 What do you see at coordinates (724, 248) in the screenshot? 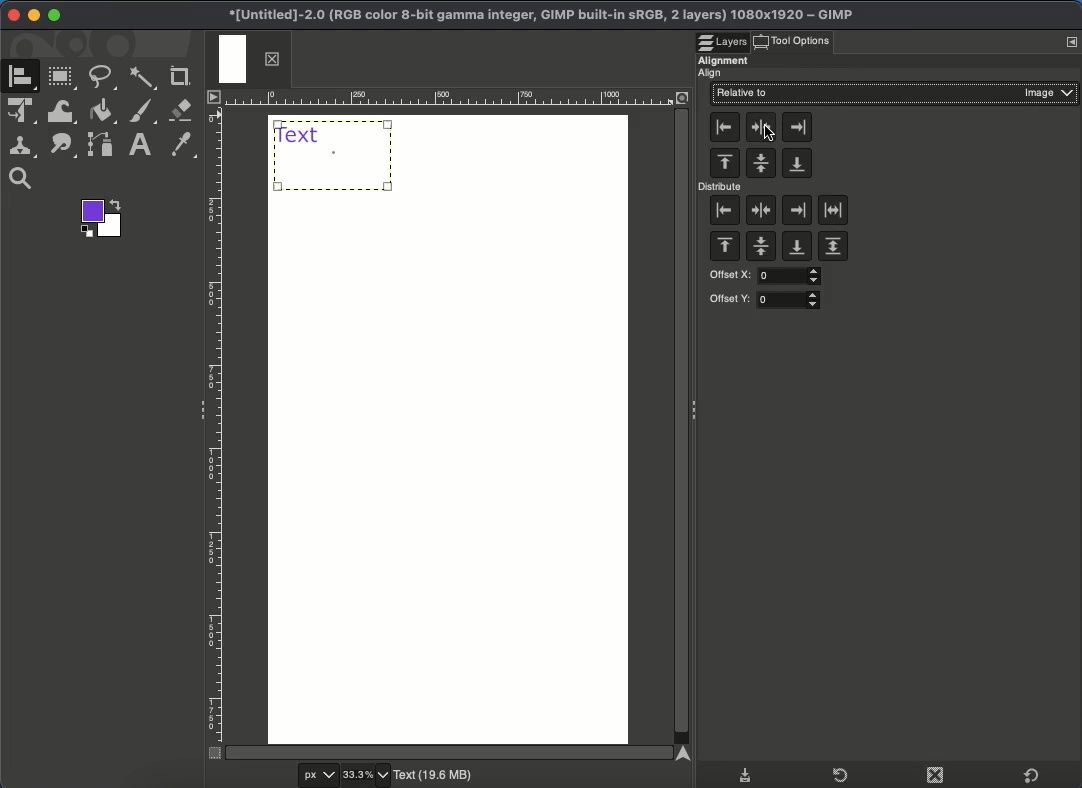
I see `Distribute top edges` at bounding box center [724, 248].